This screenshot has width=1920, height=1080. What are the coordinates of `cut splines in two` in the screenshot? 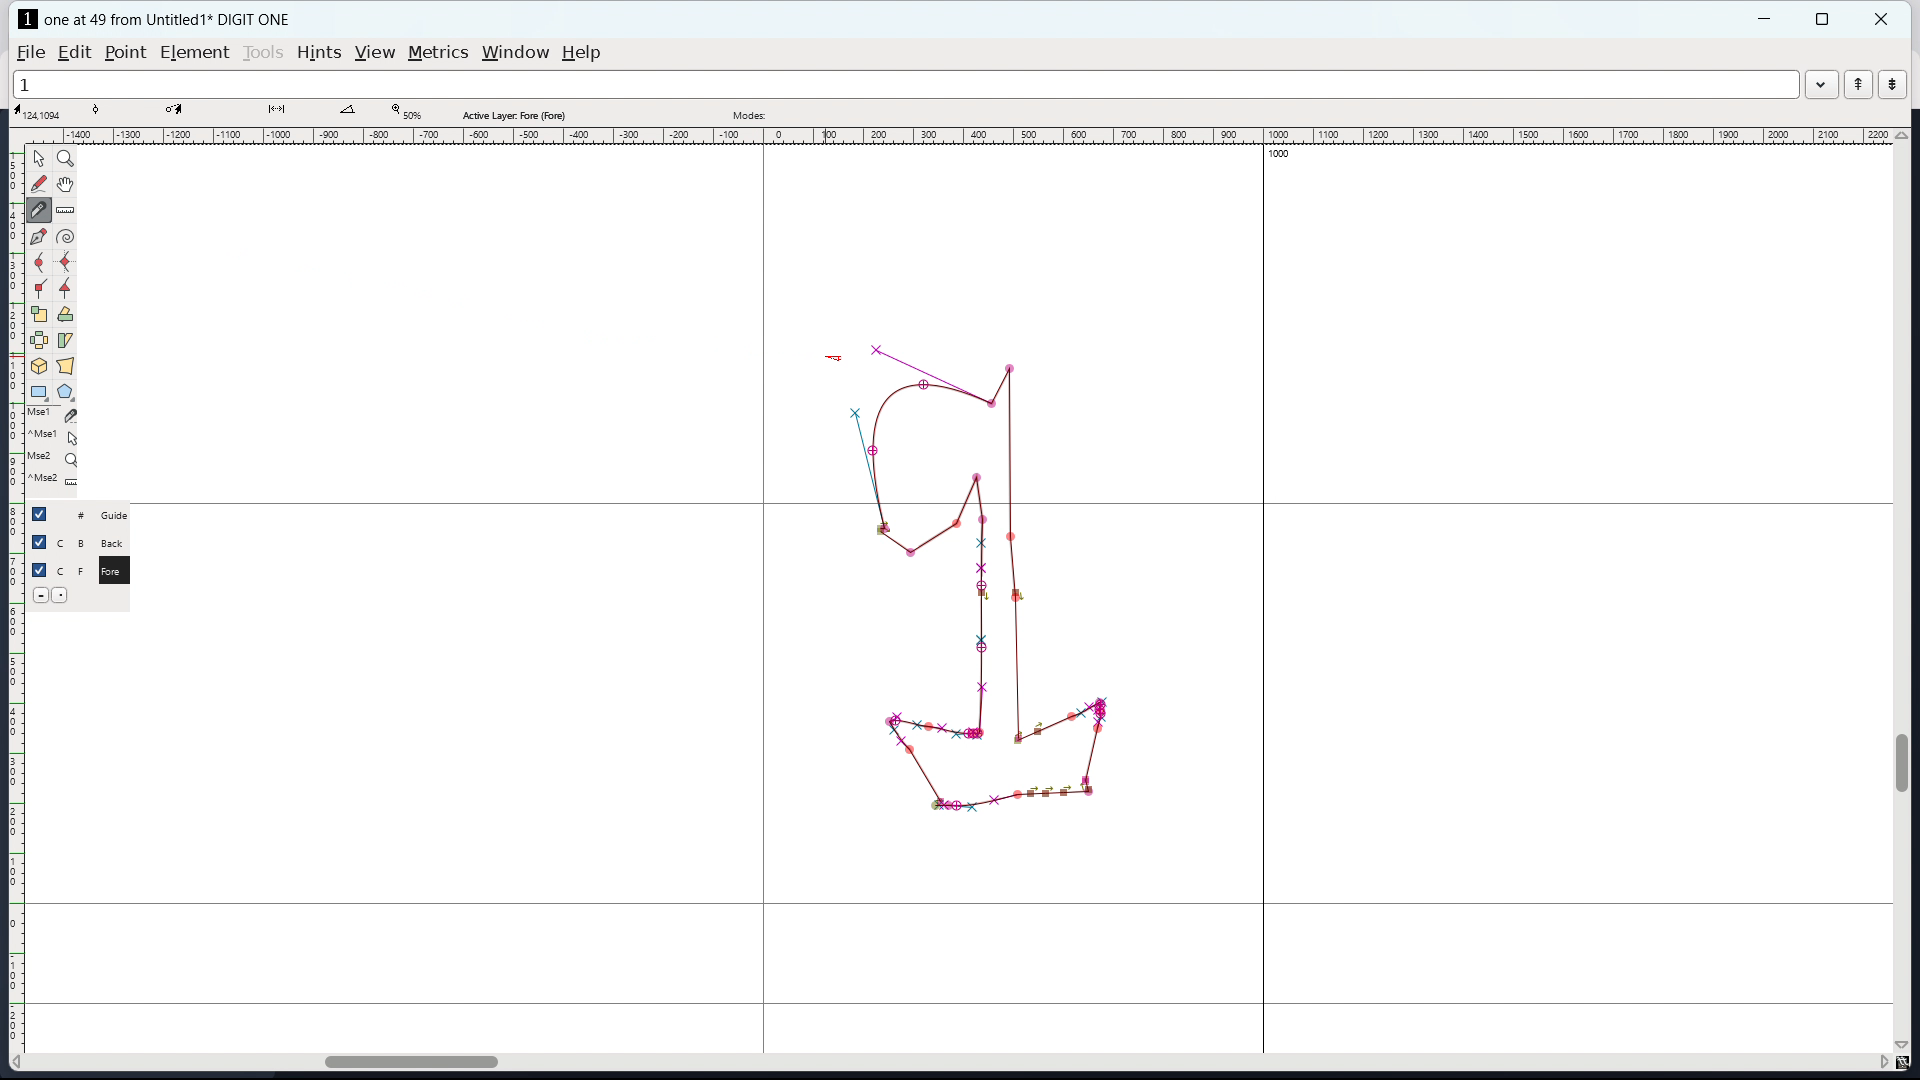 It's located at (42, 212).